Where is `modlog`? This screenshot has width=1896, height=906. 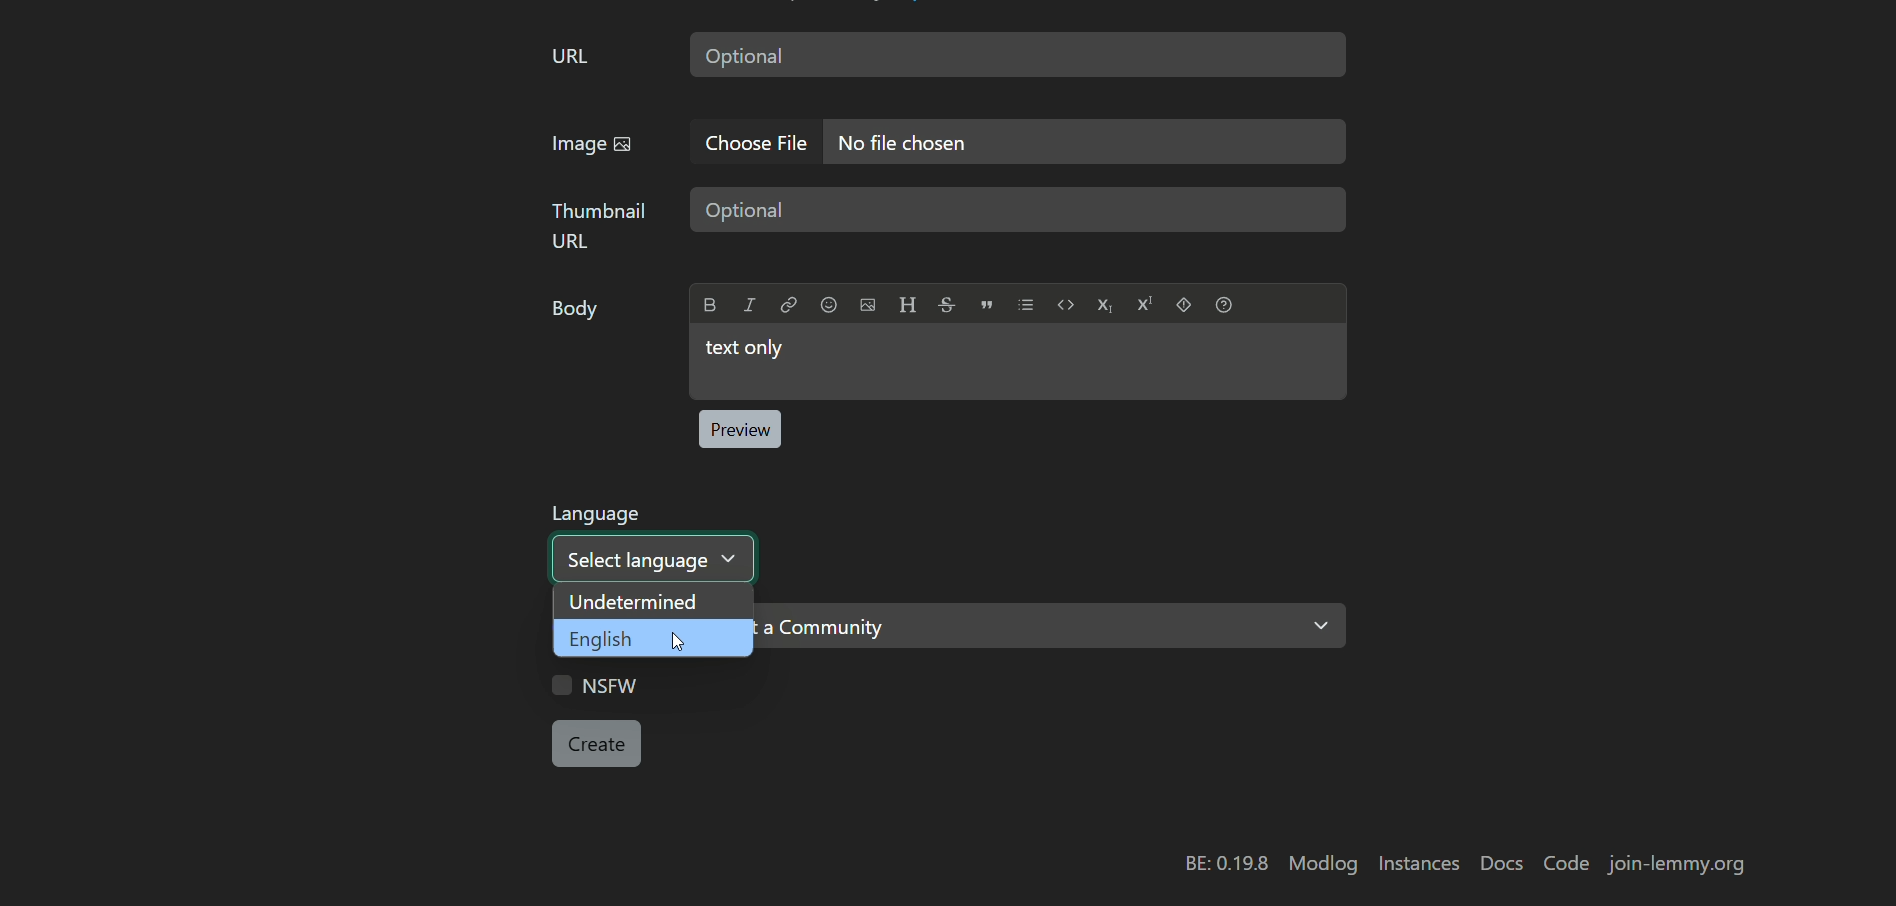
modlog is located at coordinates (1323, 864).